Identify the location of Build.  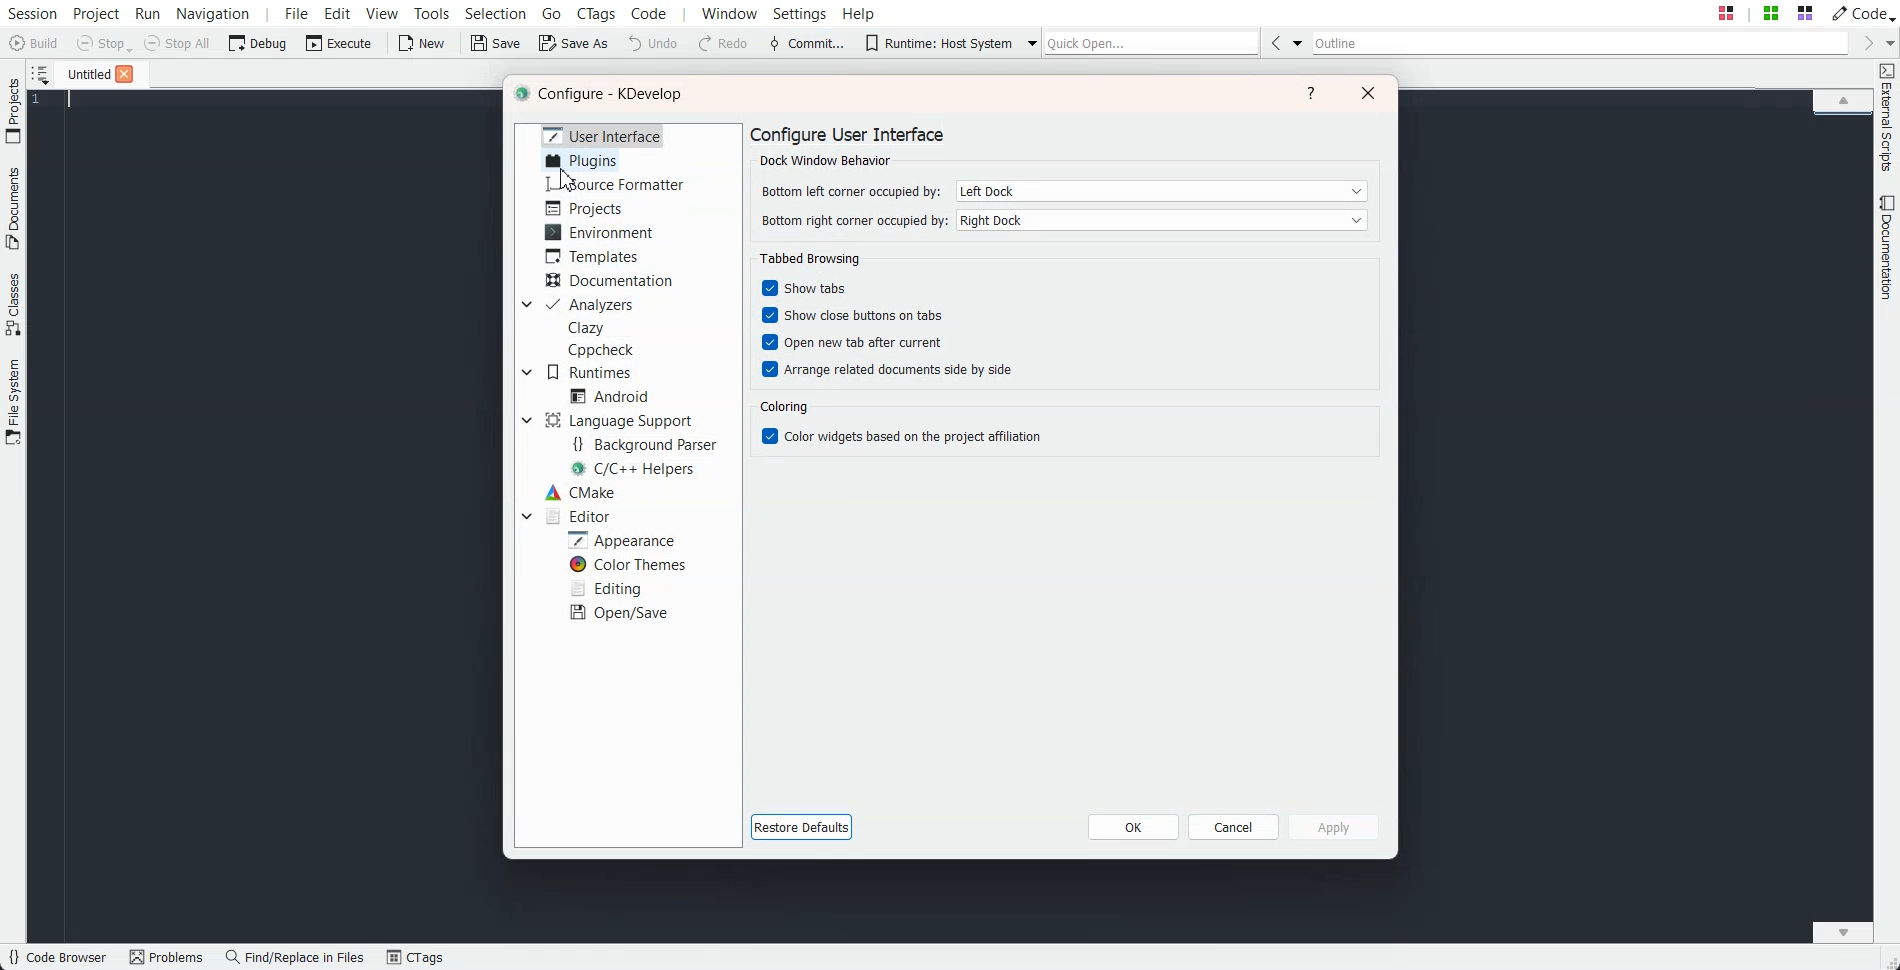
(36, 45).